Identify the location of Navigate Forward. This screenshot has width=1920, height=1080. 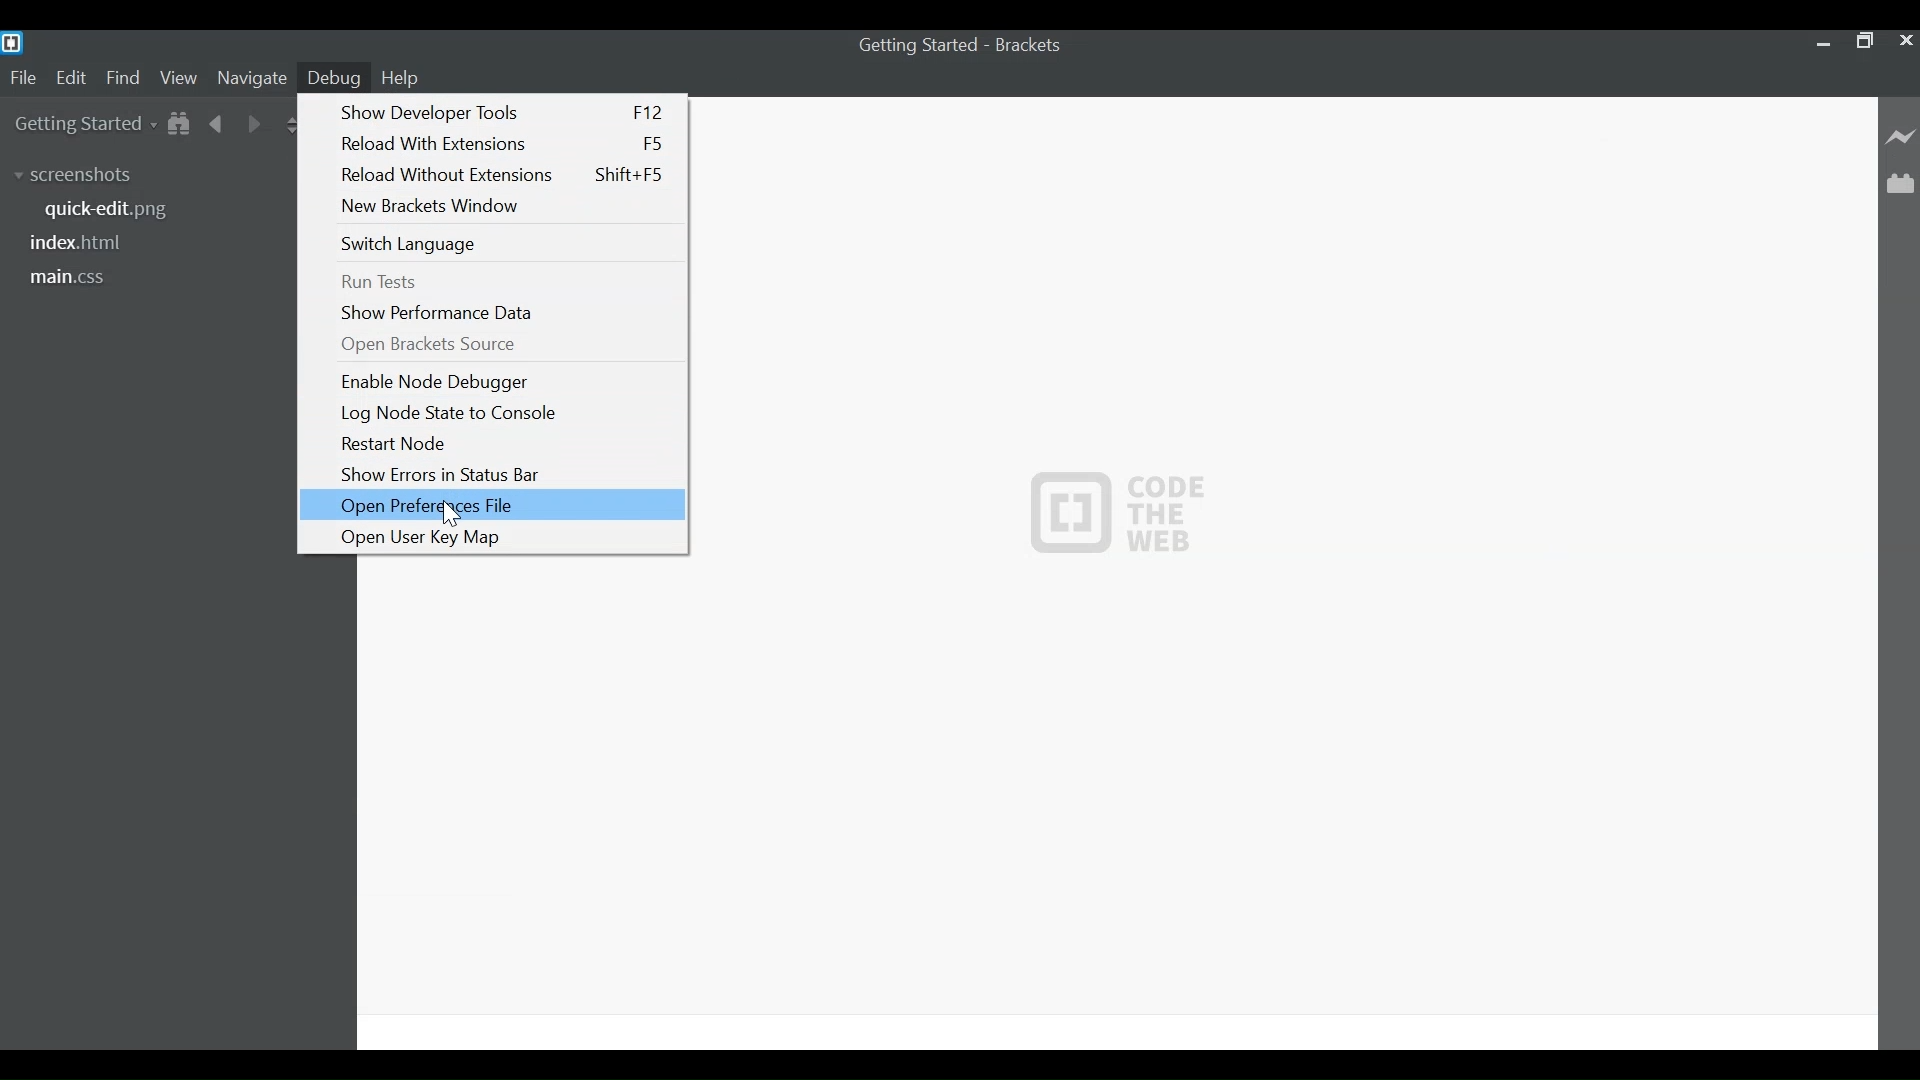
(256, 123).